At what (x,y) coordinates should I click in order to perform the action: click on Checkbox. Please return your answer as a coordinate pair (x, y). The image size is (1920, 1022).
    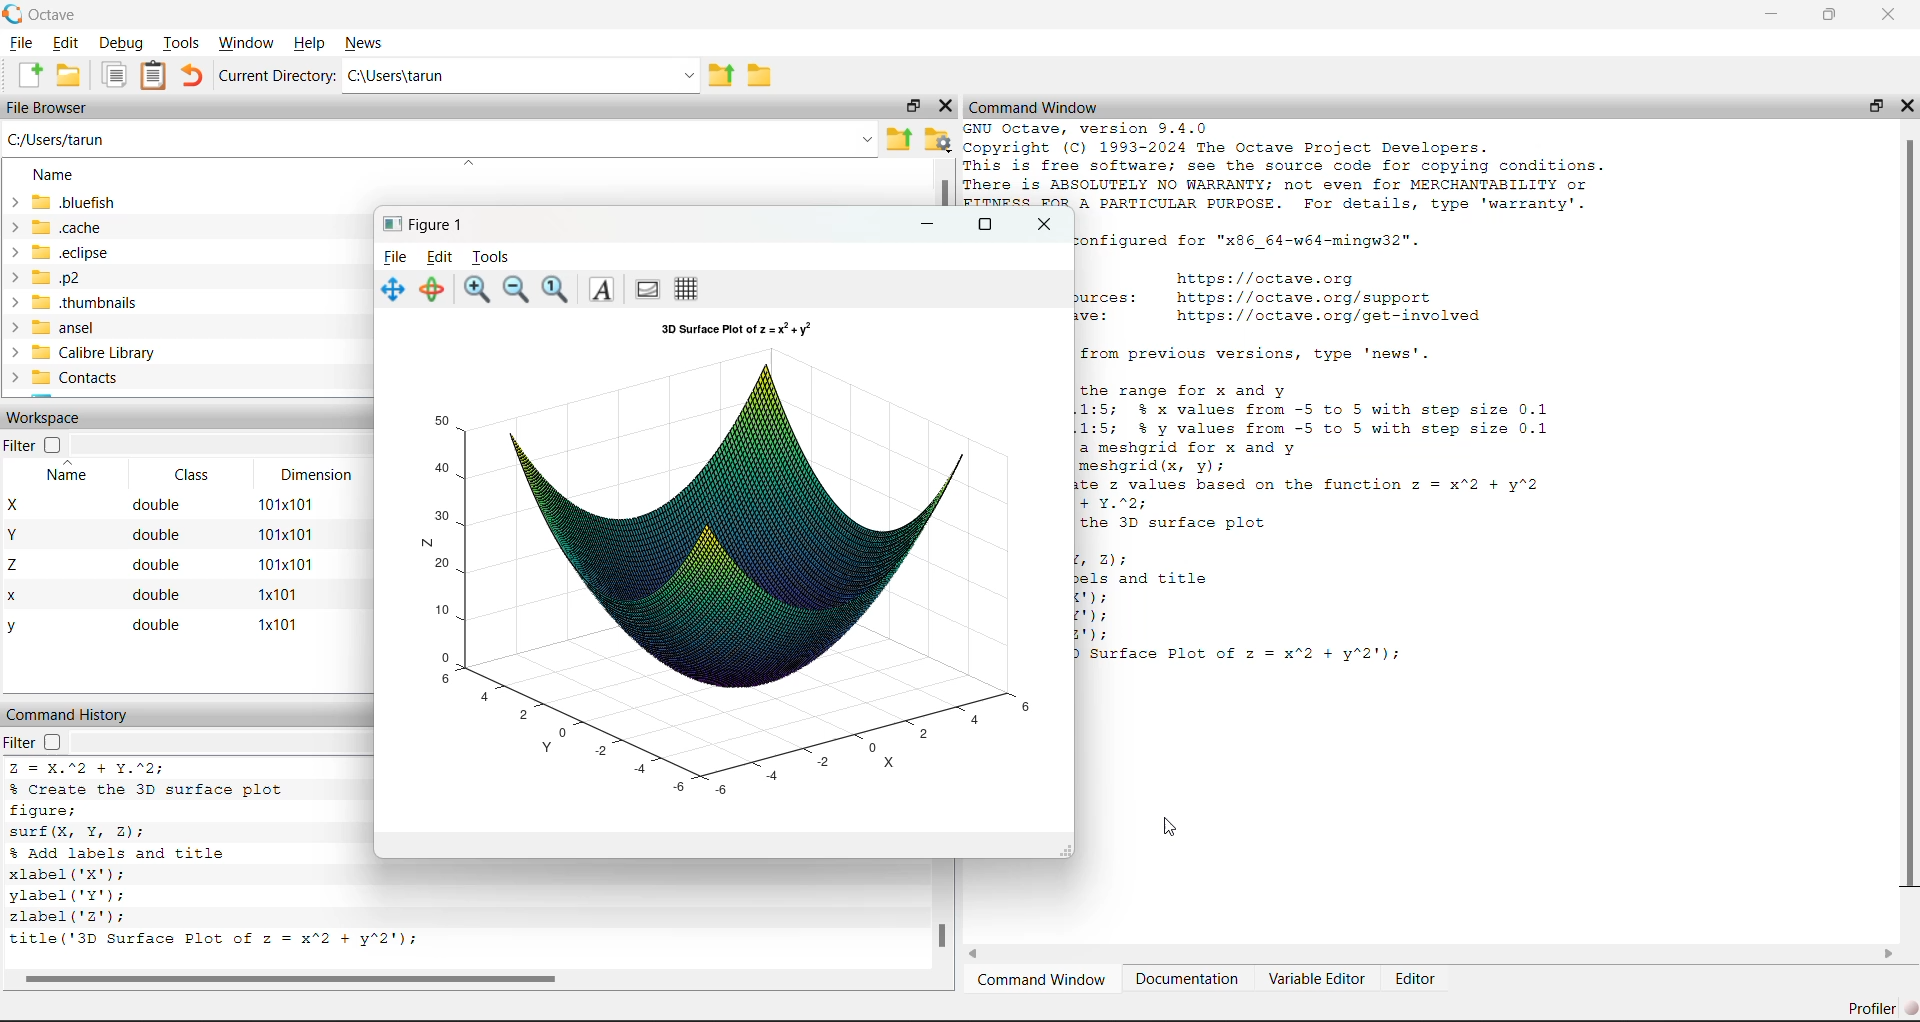
    Looking at the image, I should click on (53, 742).